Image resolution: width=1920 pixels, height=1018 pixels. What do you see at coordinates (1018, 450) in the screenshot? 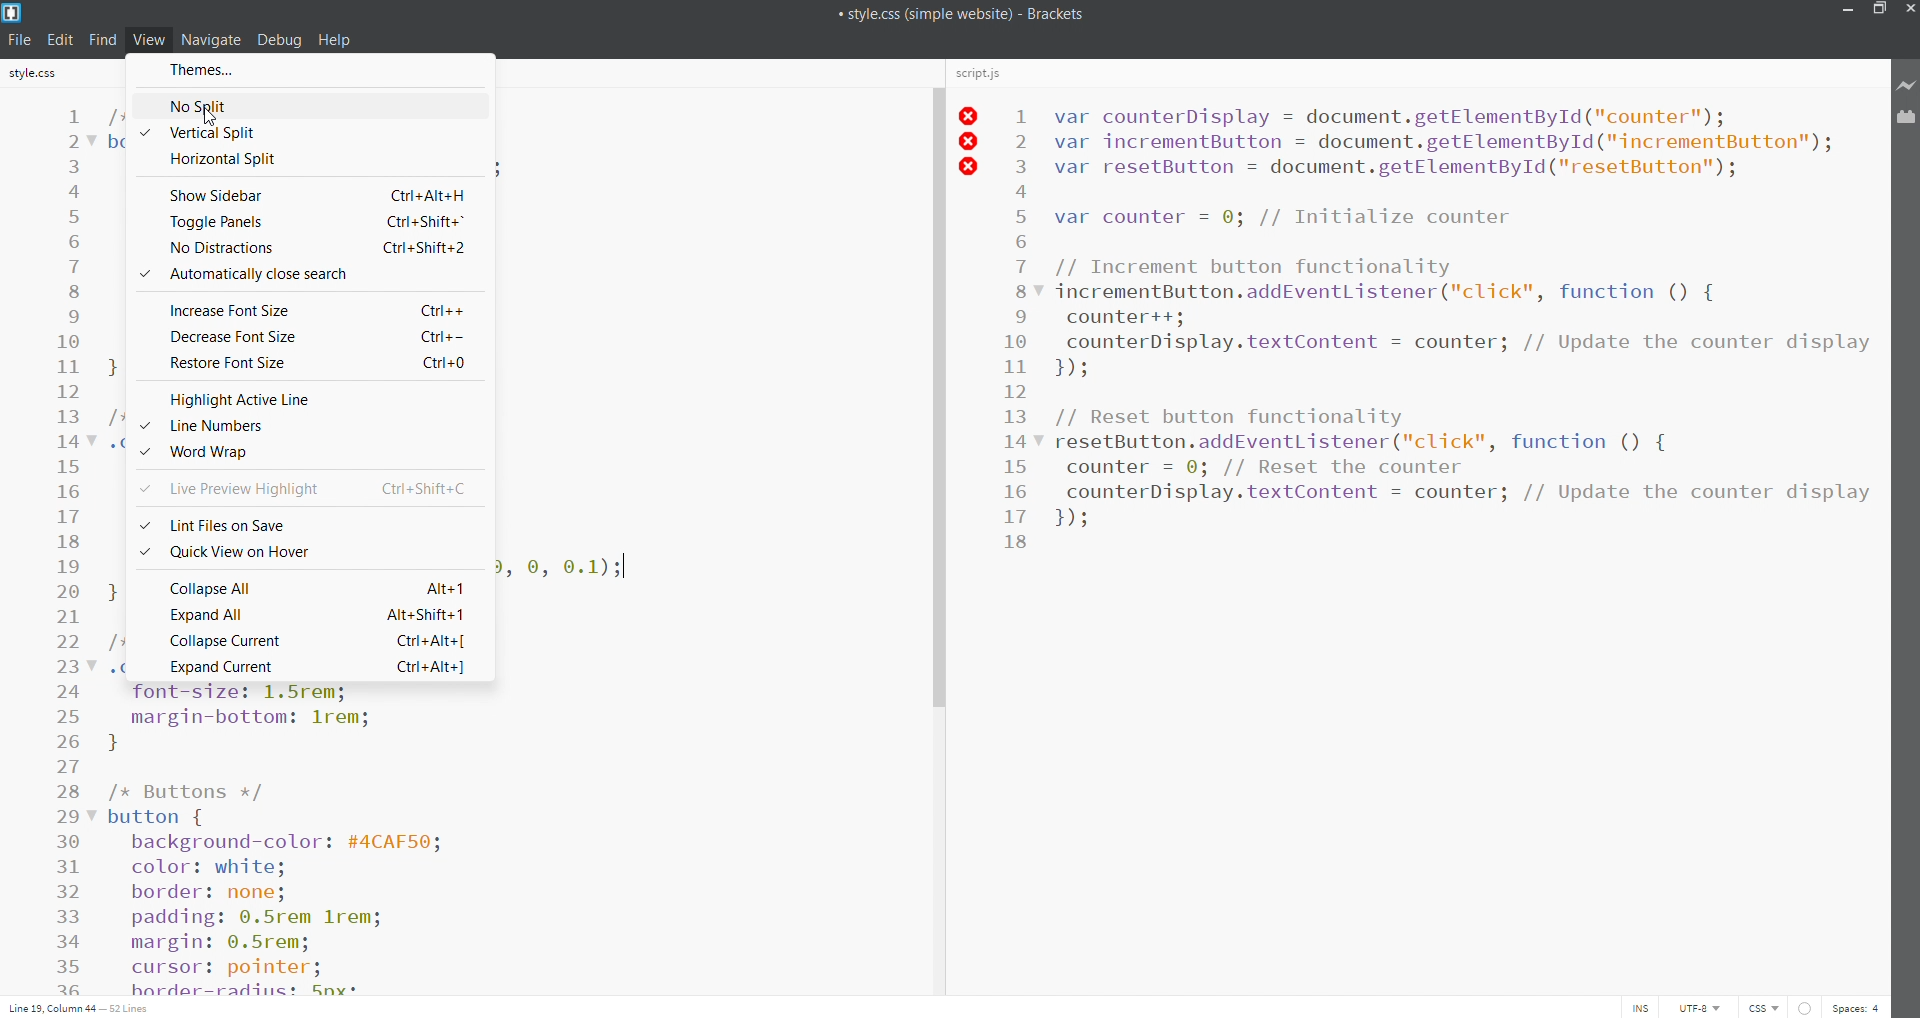
I see `line number` at bounding box center [1018, 450].